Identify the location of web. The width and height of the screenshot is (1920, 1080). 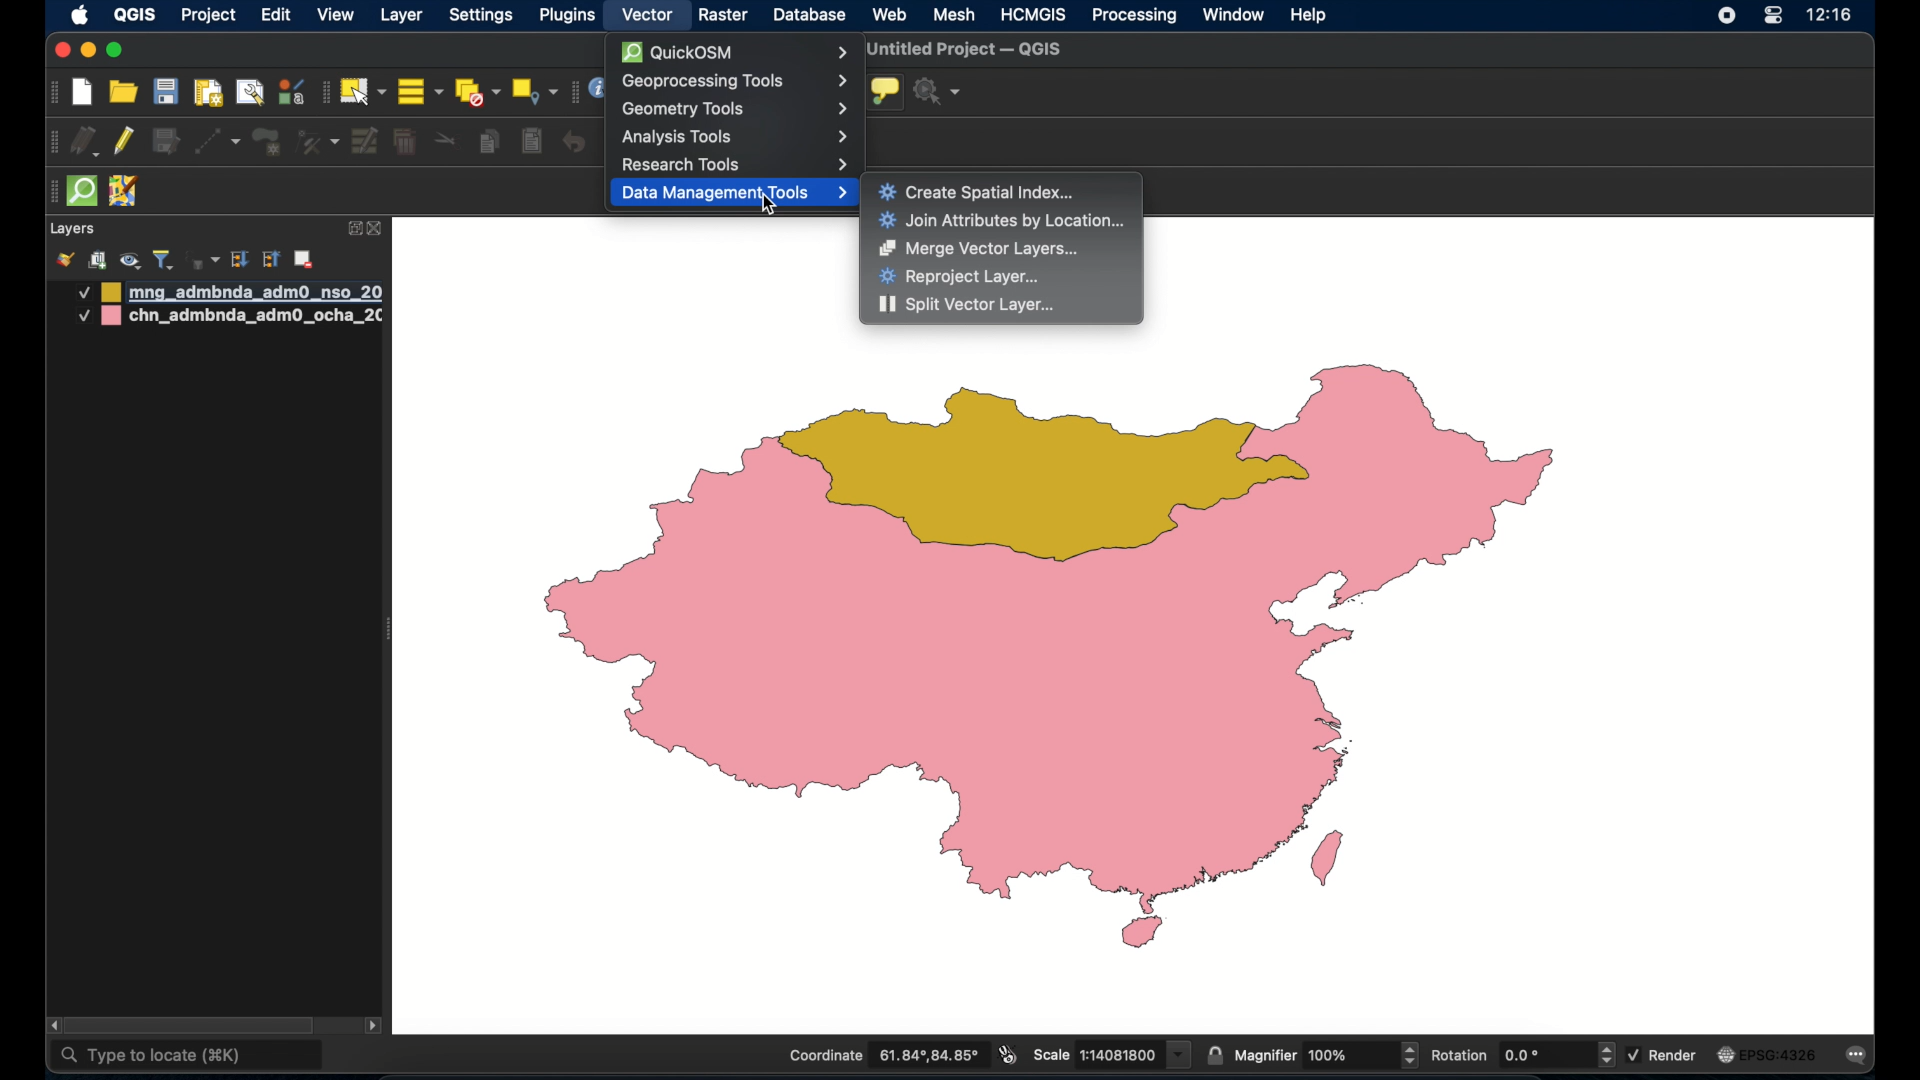
(891, 14).